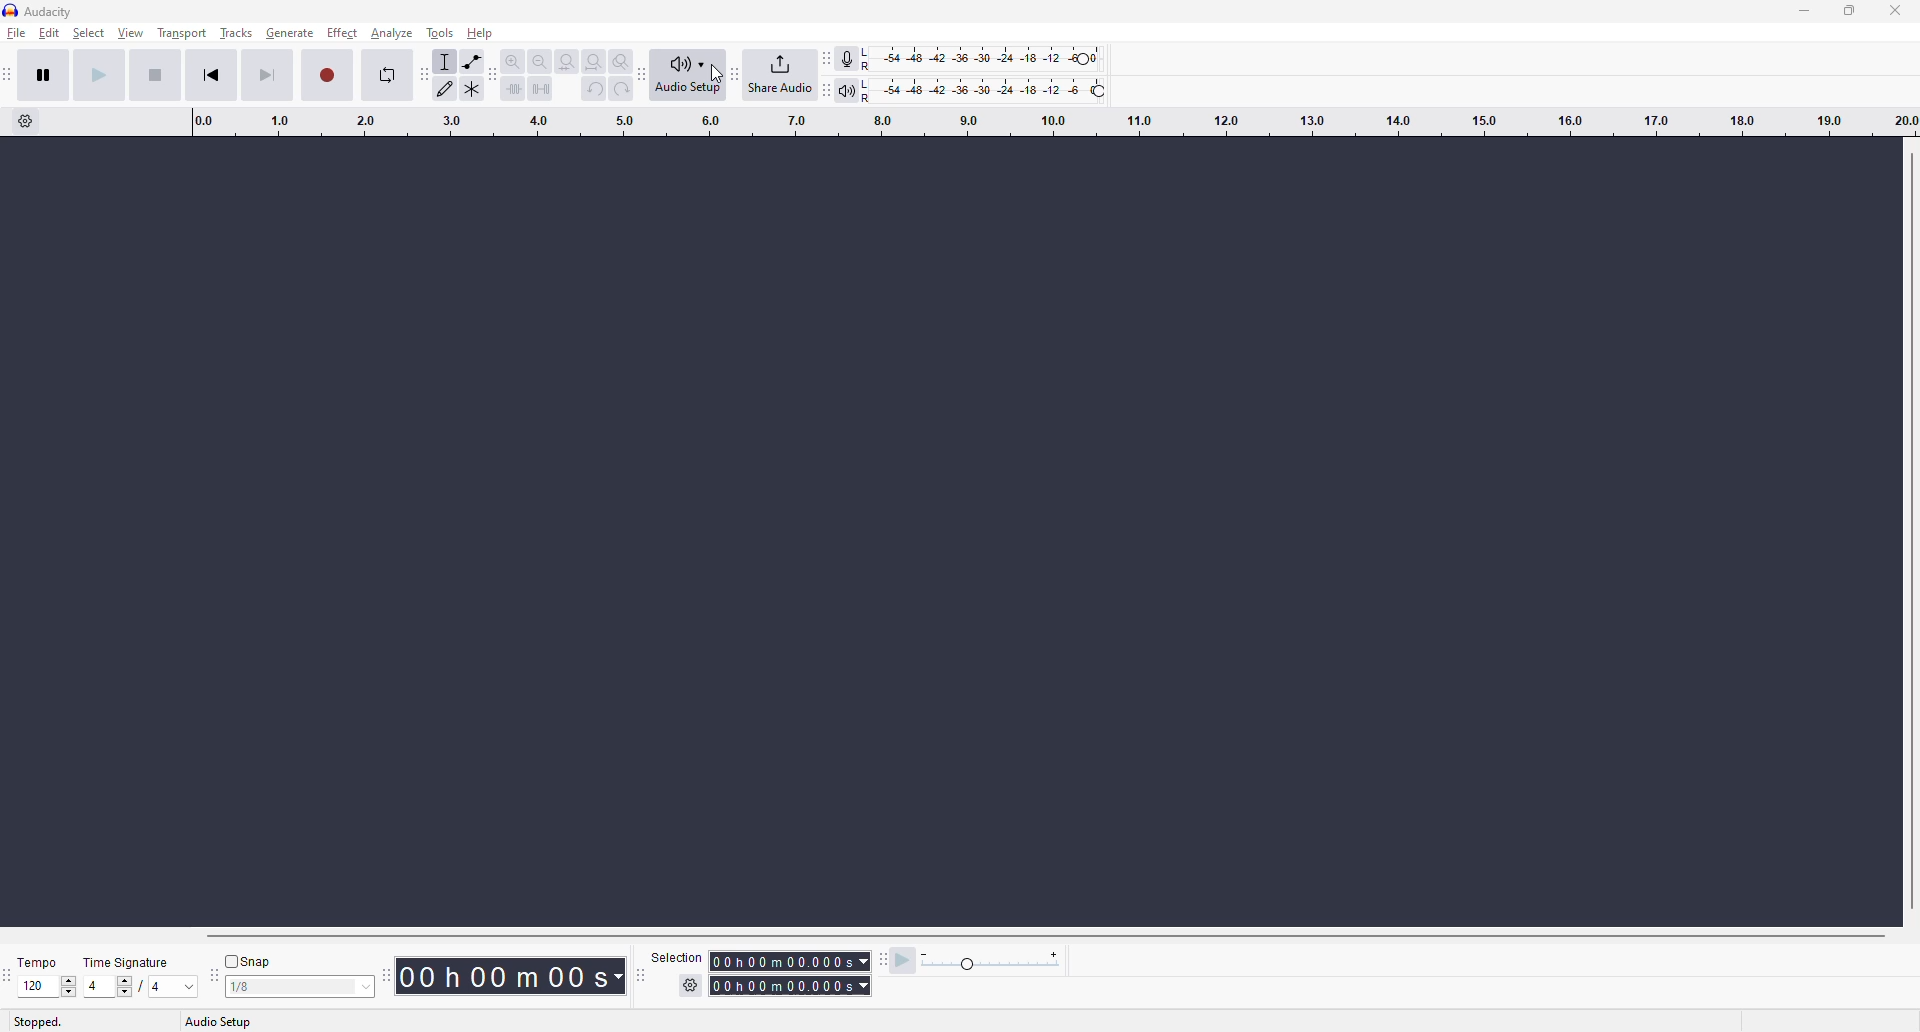 The image size is (1920, 1032). What do you see at coordinates (1005, 964) in the screenshot?
I see `playback speed` at bounding box center [1005, 964].